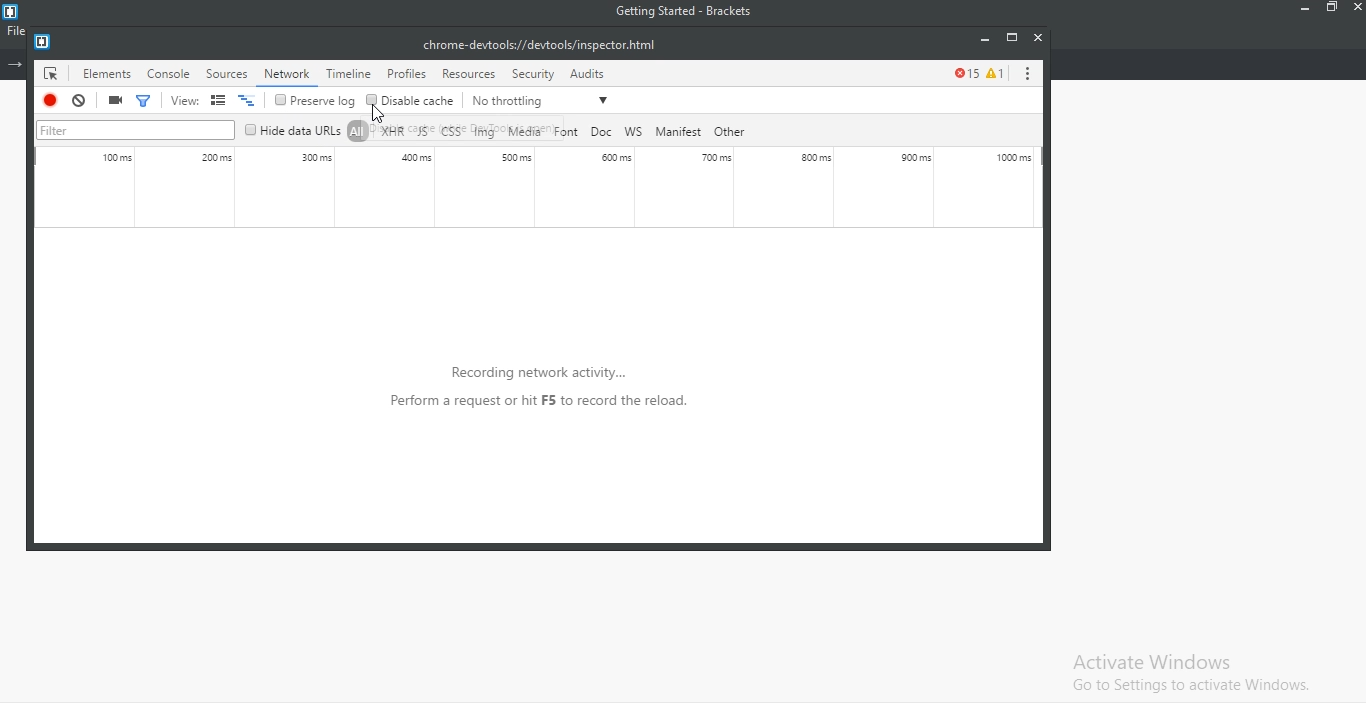 The image size is (1366, 728). What do you see at coordinates (15, 11) in the screenshot?
I see `logo` at bounding box center [15, 11].